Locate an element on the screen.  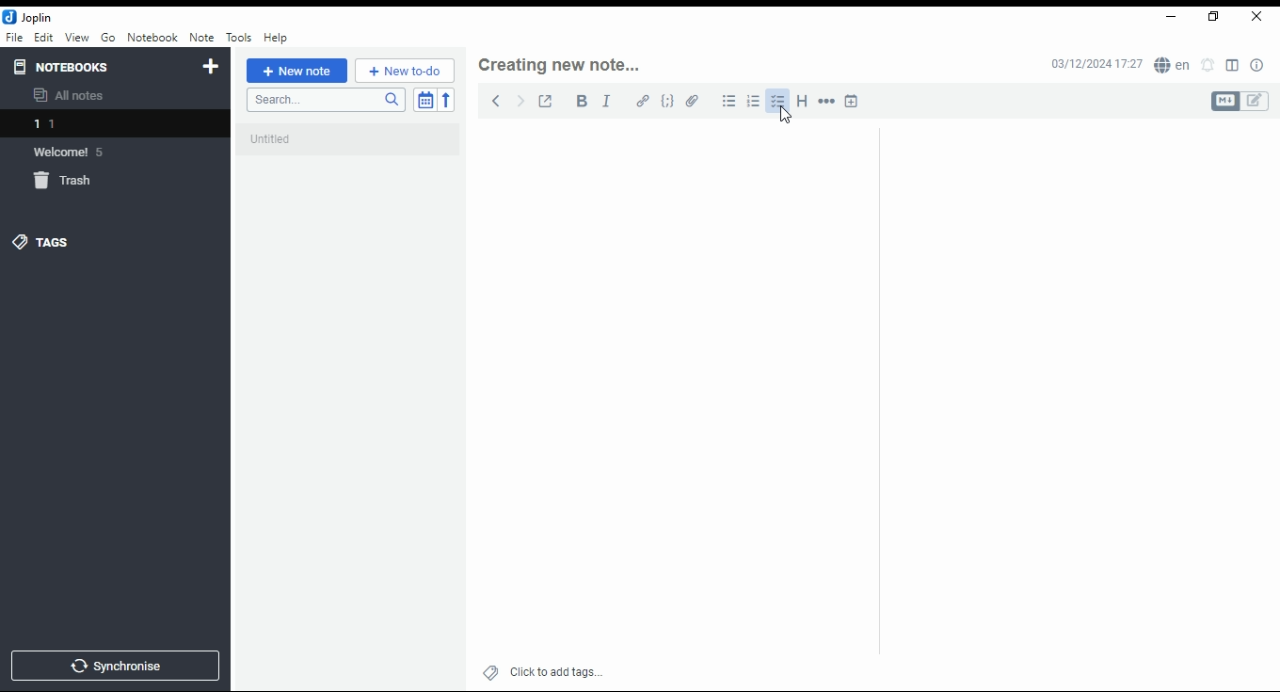
bulleted list is located at coordinates (727, 101).